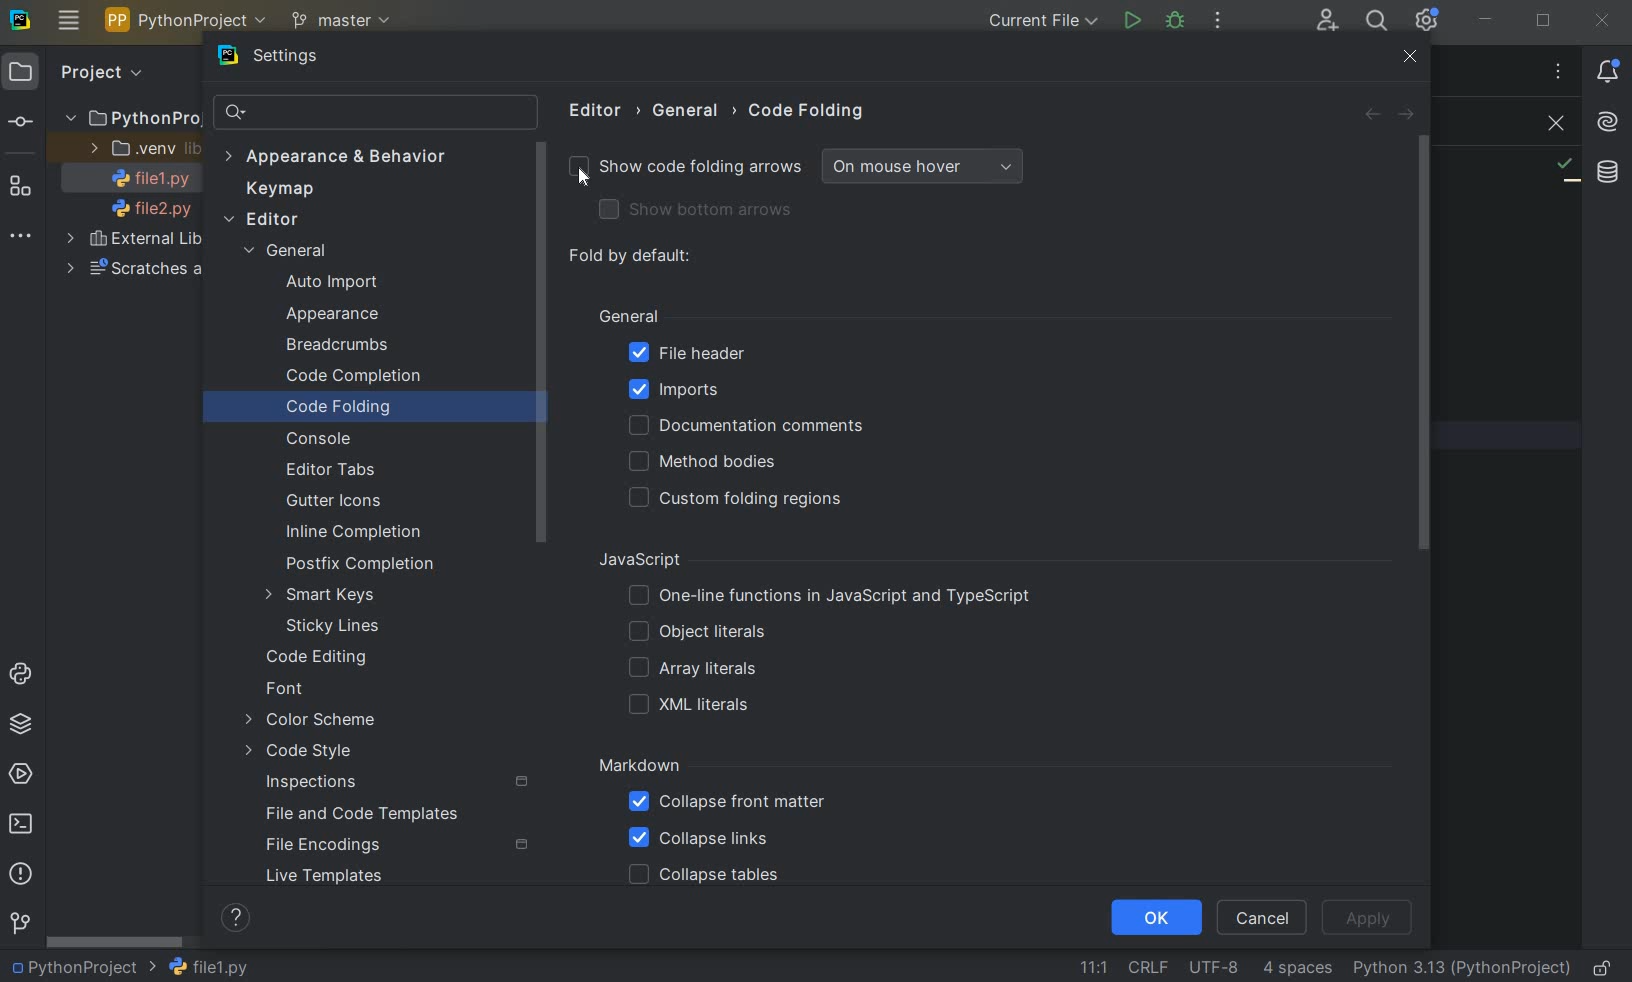 This screenshot has width=1632, height=982. What do you see at coordinates (924, 168) in the screenshot?
I see `ON MOUSE HOVER` at bounding box center [924, 168].